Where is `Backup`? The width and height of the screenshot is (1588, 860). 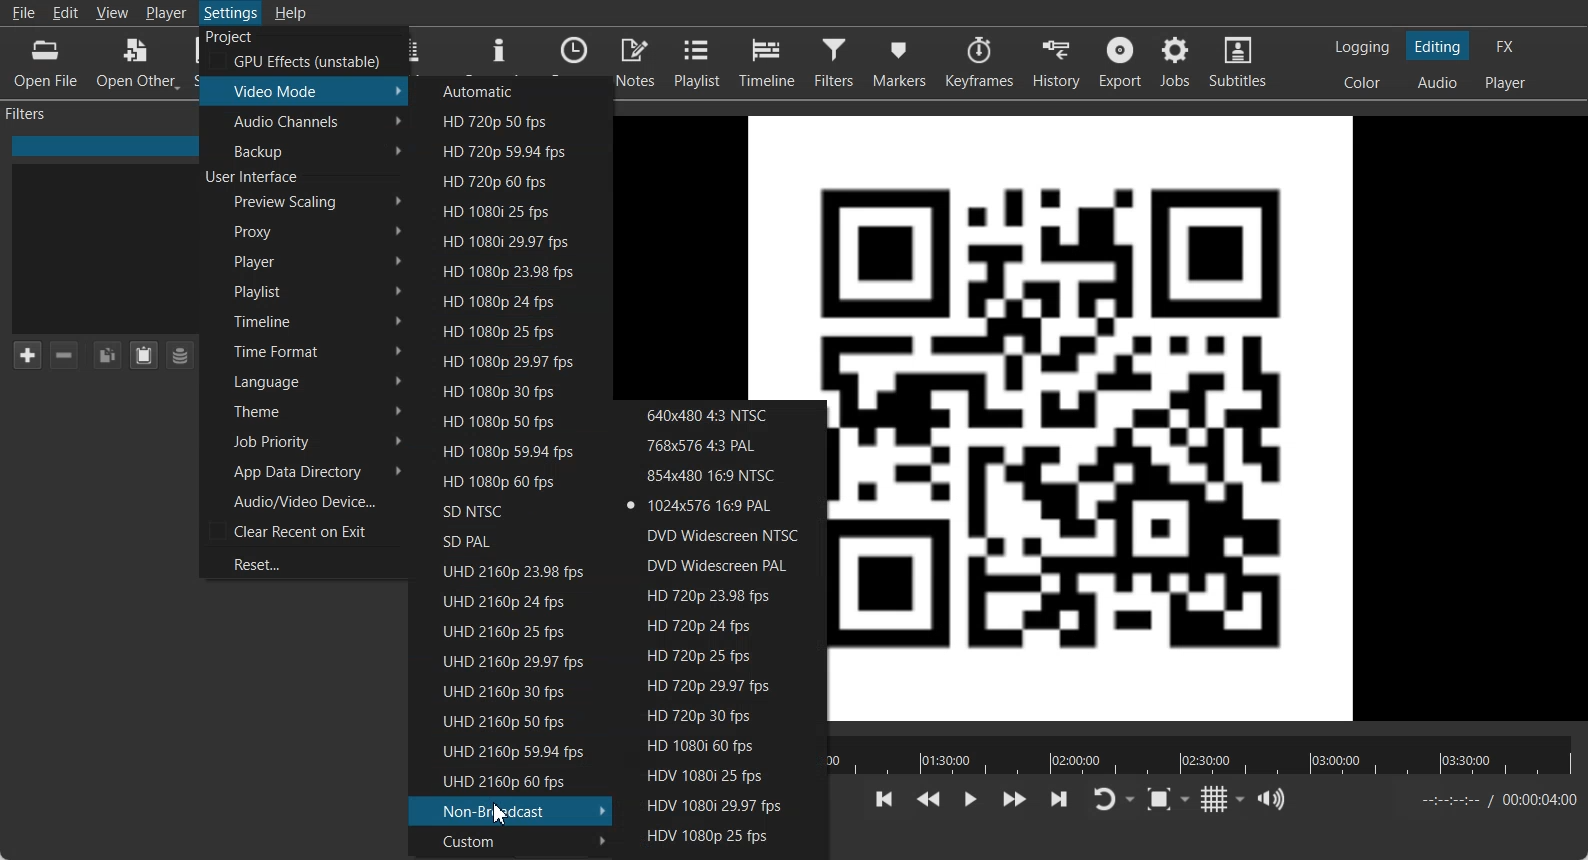 Backup is located at coordinates (304, 150).